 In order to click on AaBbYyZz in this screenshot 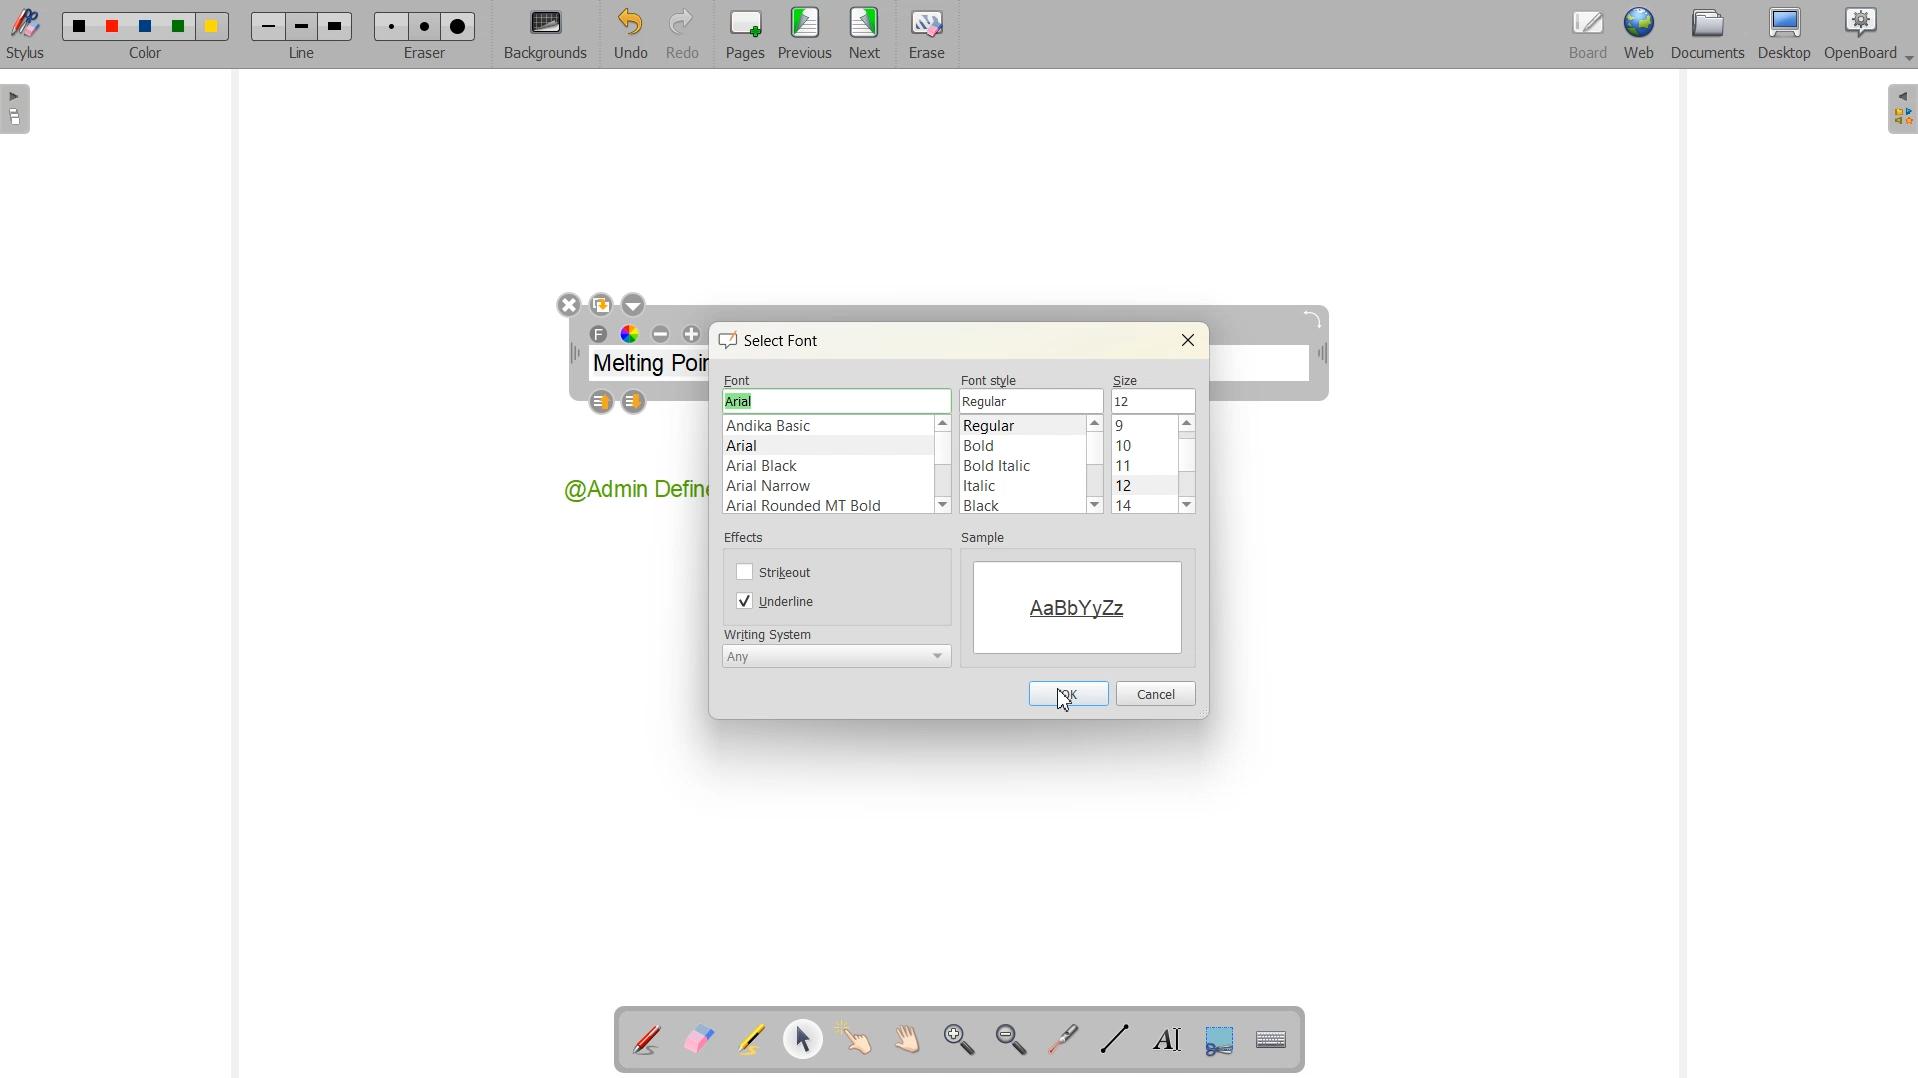, I will do `click(1077, 605)`.